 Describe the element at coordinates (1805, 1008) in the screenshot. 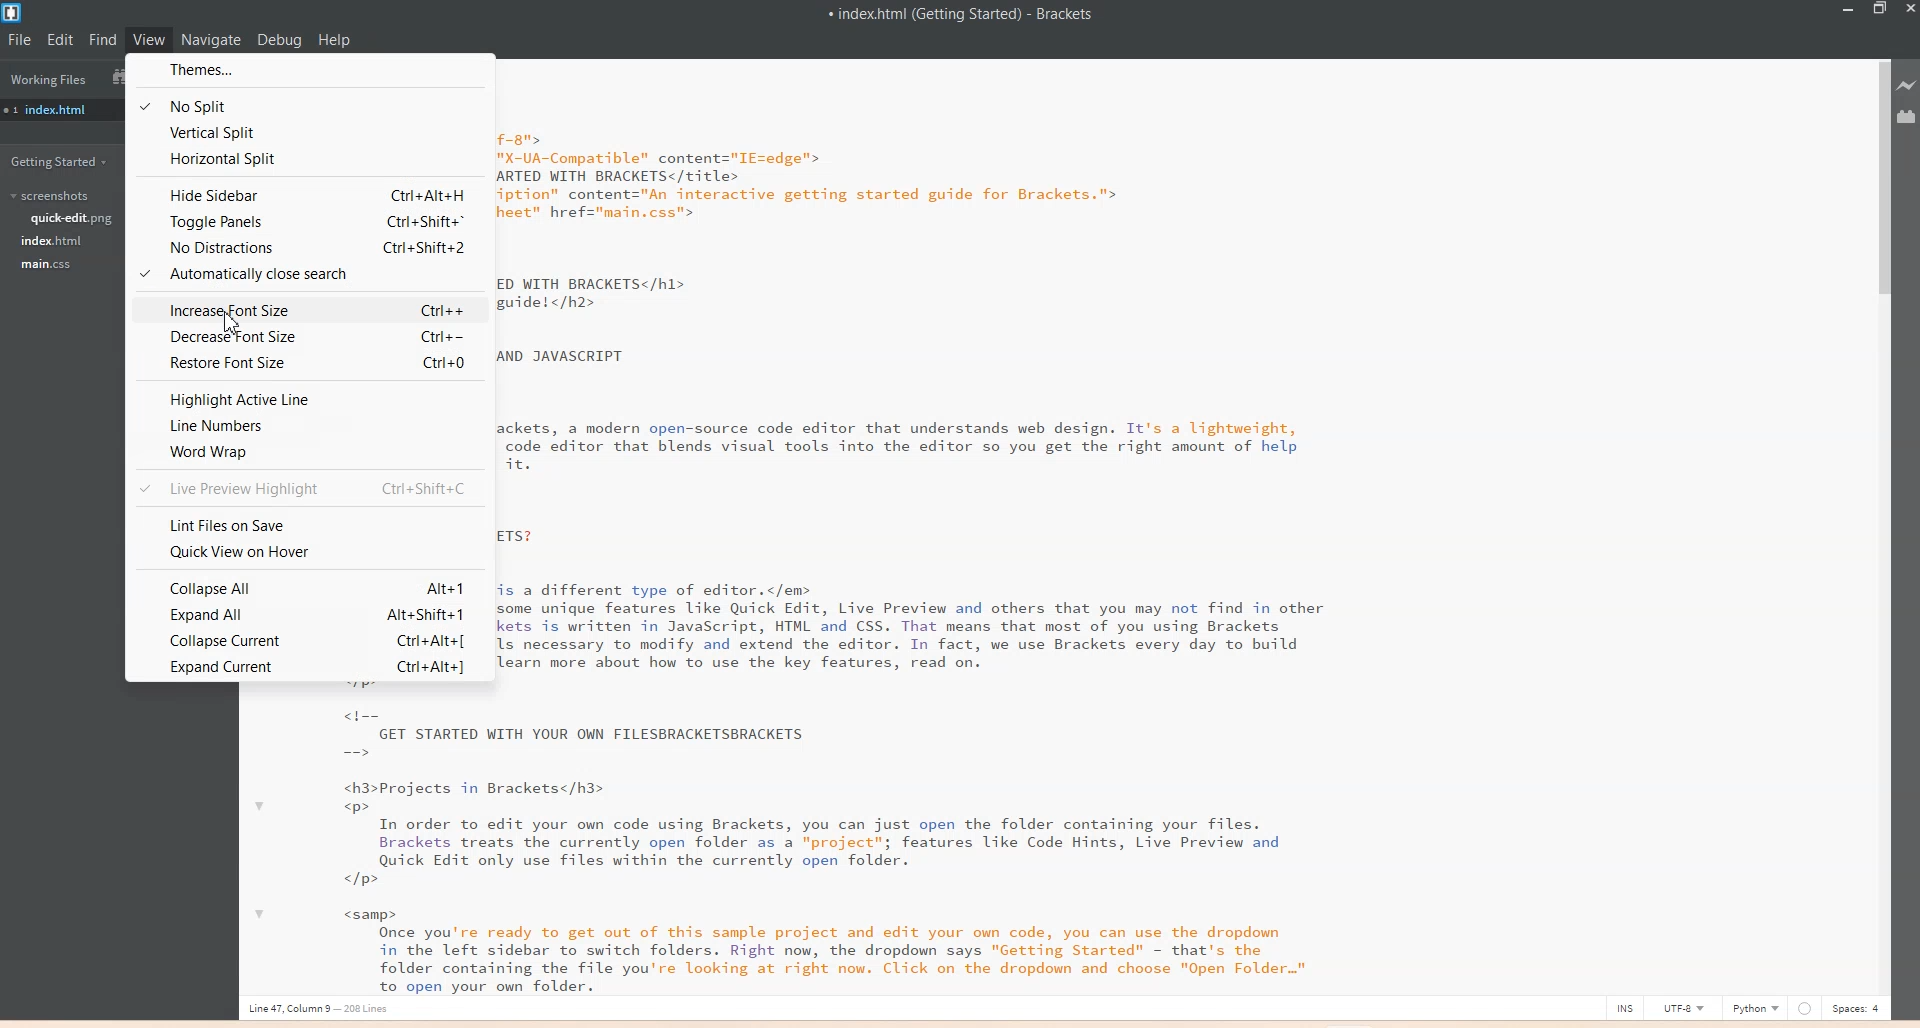

I see `` at that location.